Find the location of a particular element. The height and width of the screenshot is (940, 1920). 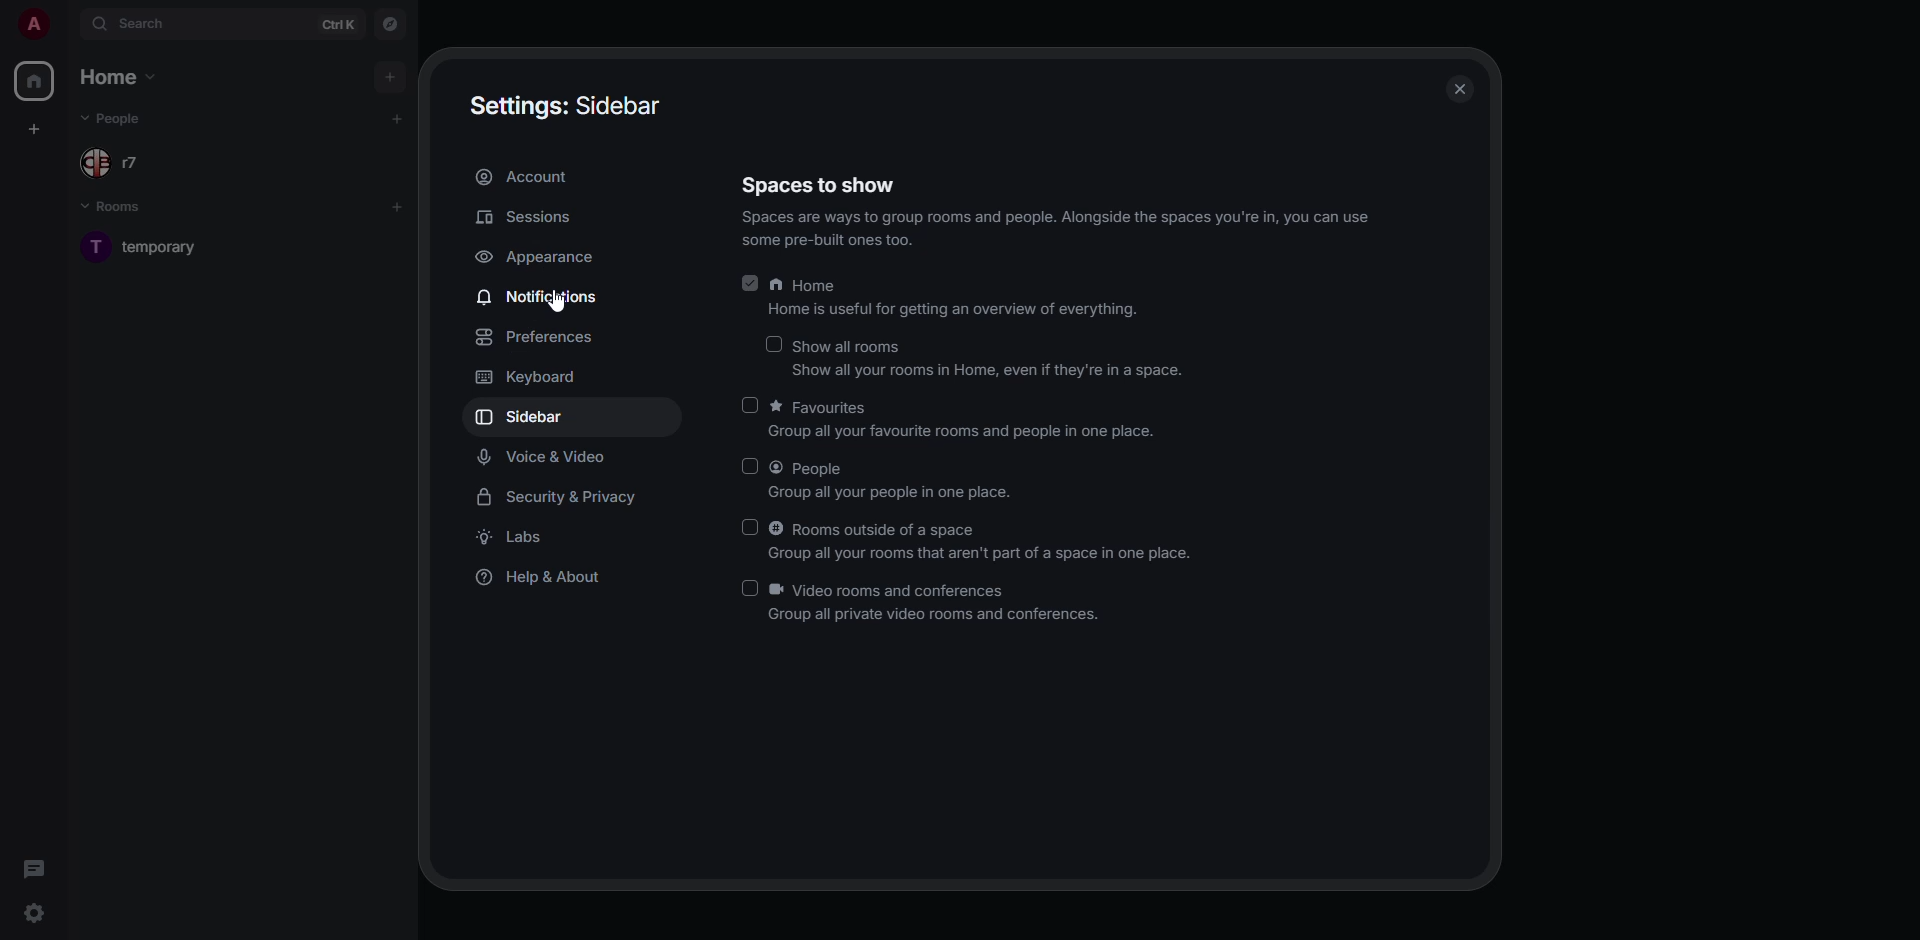

people is located at coordinates (116, 118).